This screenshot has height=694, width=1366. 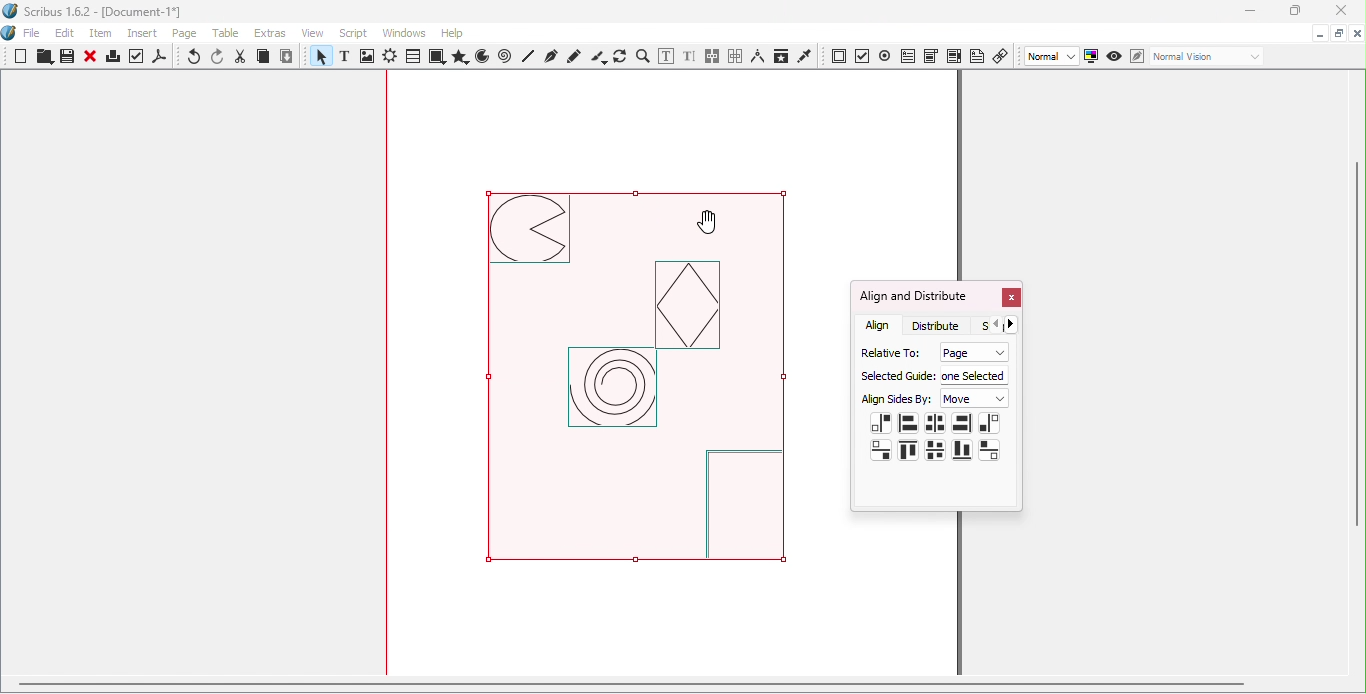 What do you see at coordinates (317, 32) in the screenshot?
I see `View` at bounding box center [317, 32].